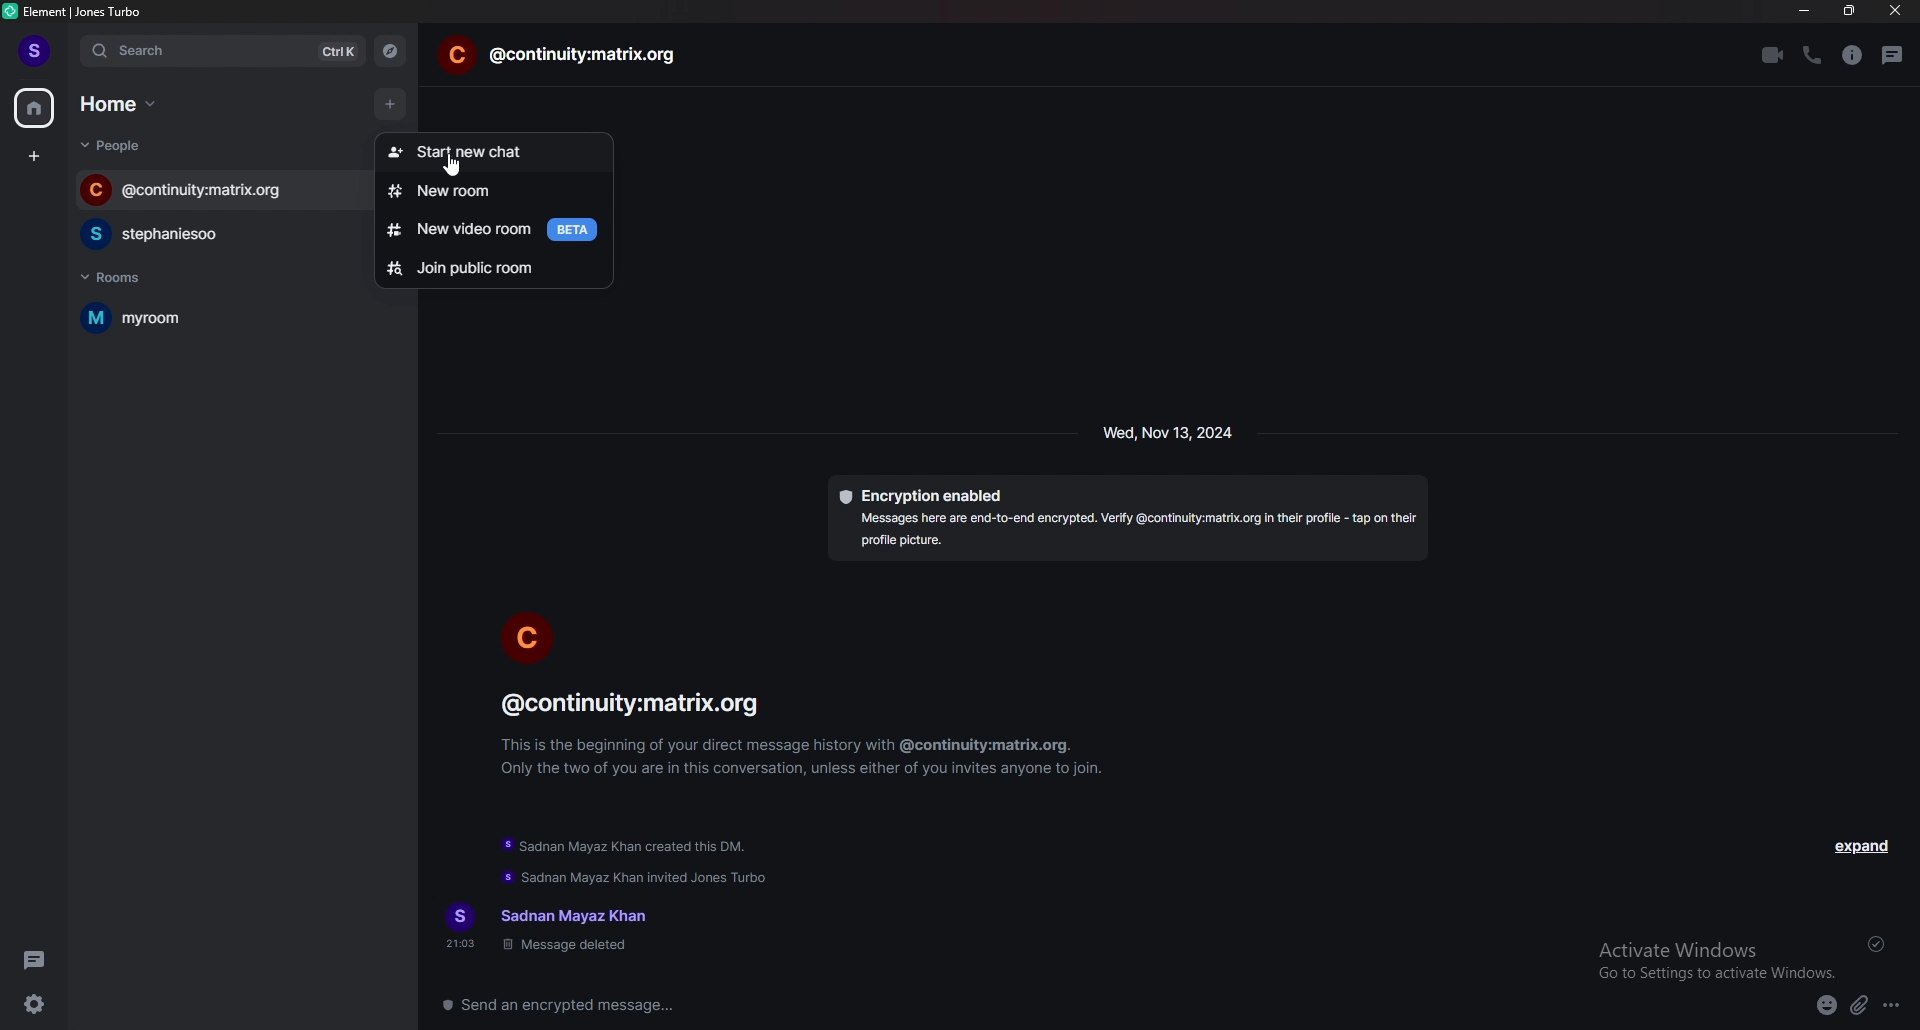 The image size is (1920, 1030). What do you see at coordinates (1851, 56) in the screenshot?
I see `room info` at bounding box center [1851, 56].